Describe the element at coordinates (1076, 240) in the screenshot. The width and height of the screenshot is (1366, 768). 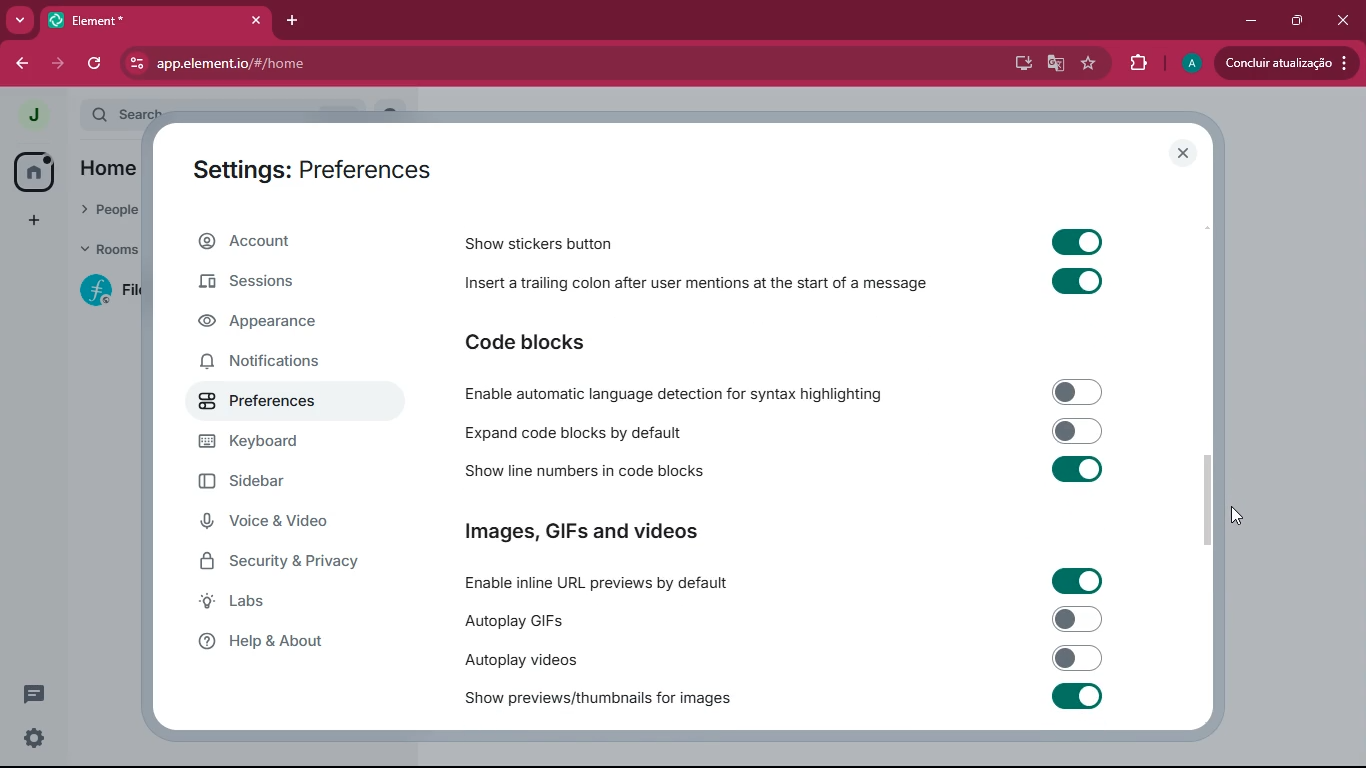
I see `` at that location.